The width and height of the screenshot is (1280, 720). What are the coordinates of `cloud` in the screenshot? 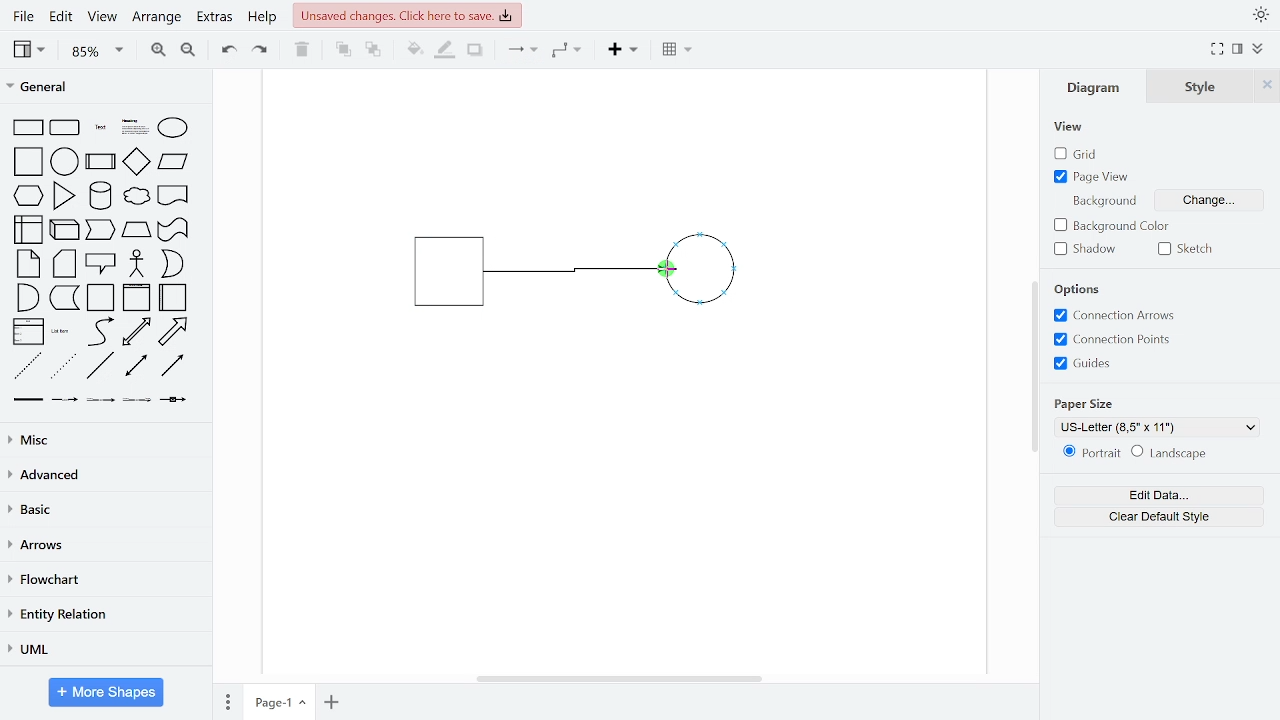 It's located at (135, 197).